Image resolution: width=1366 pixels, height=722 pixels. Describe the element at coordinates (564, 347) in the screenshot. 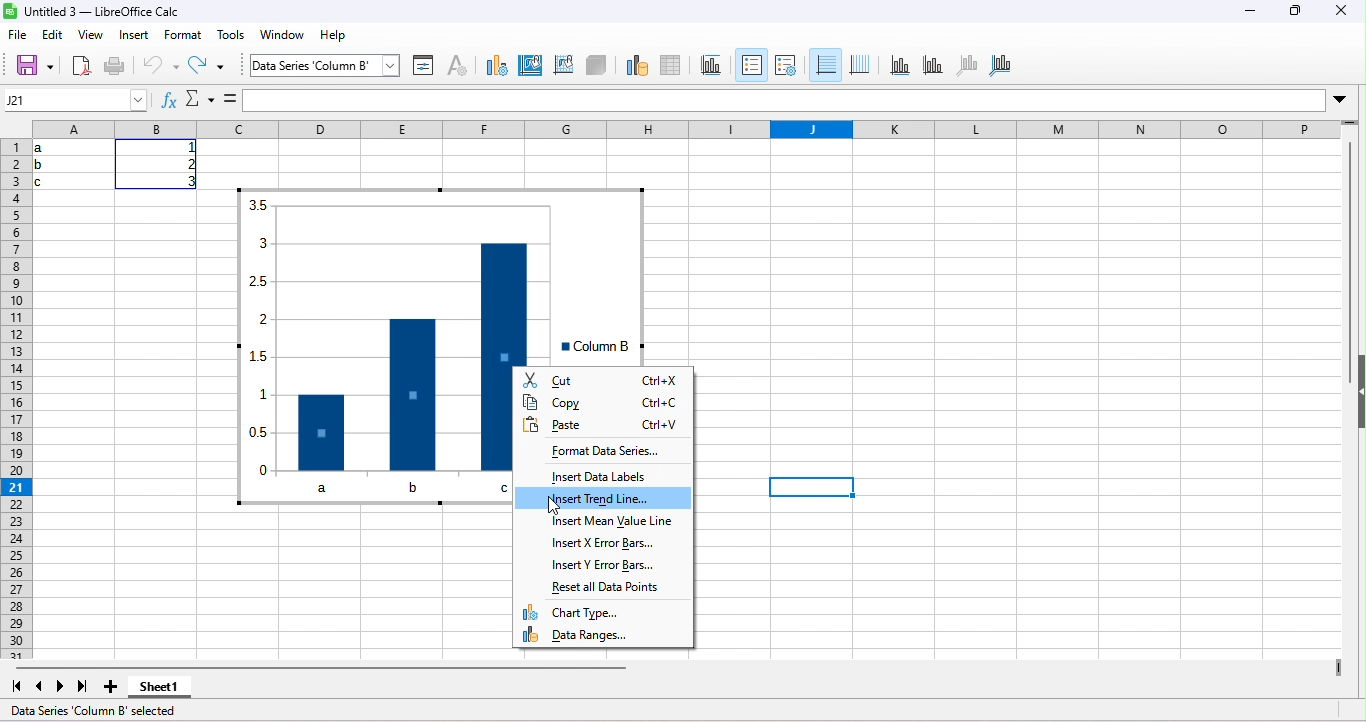

I see `legend key` at that location.